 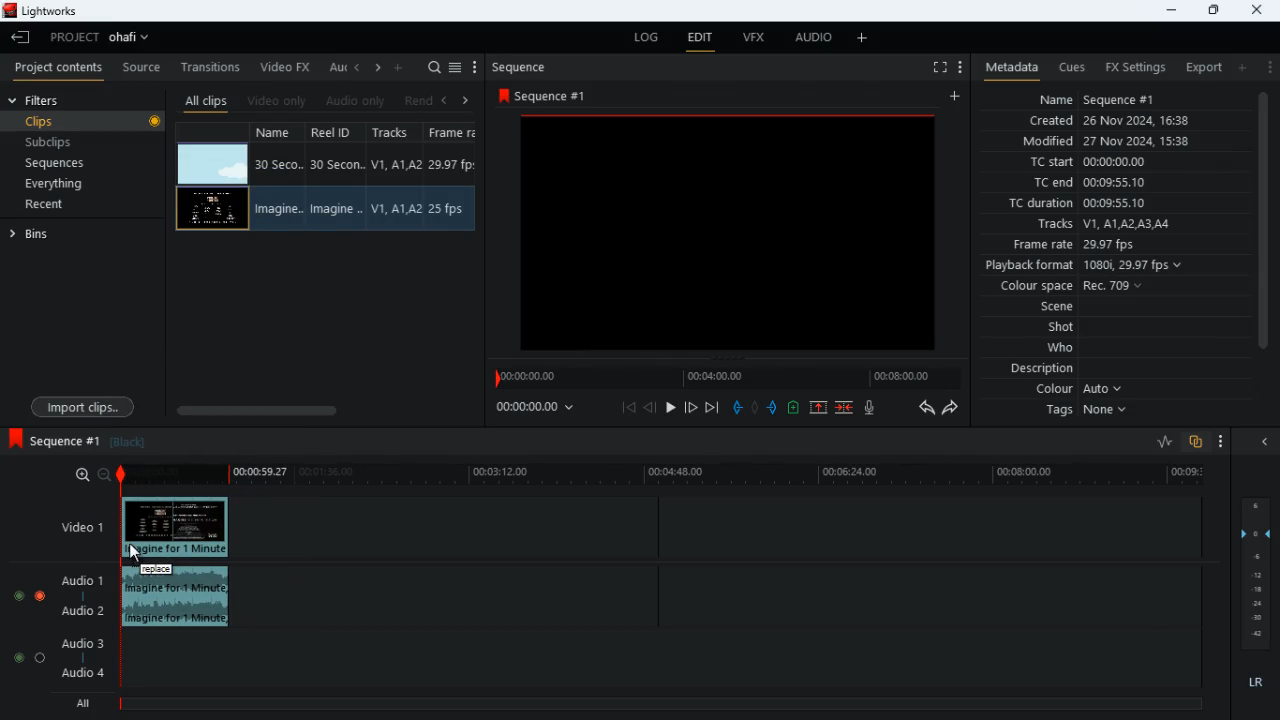 I want to click on modified, so click(x=1113, y=141).